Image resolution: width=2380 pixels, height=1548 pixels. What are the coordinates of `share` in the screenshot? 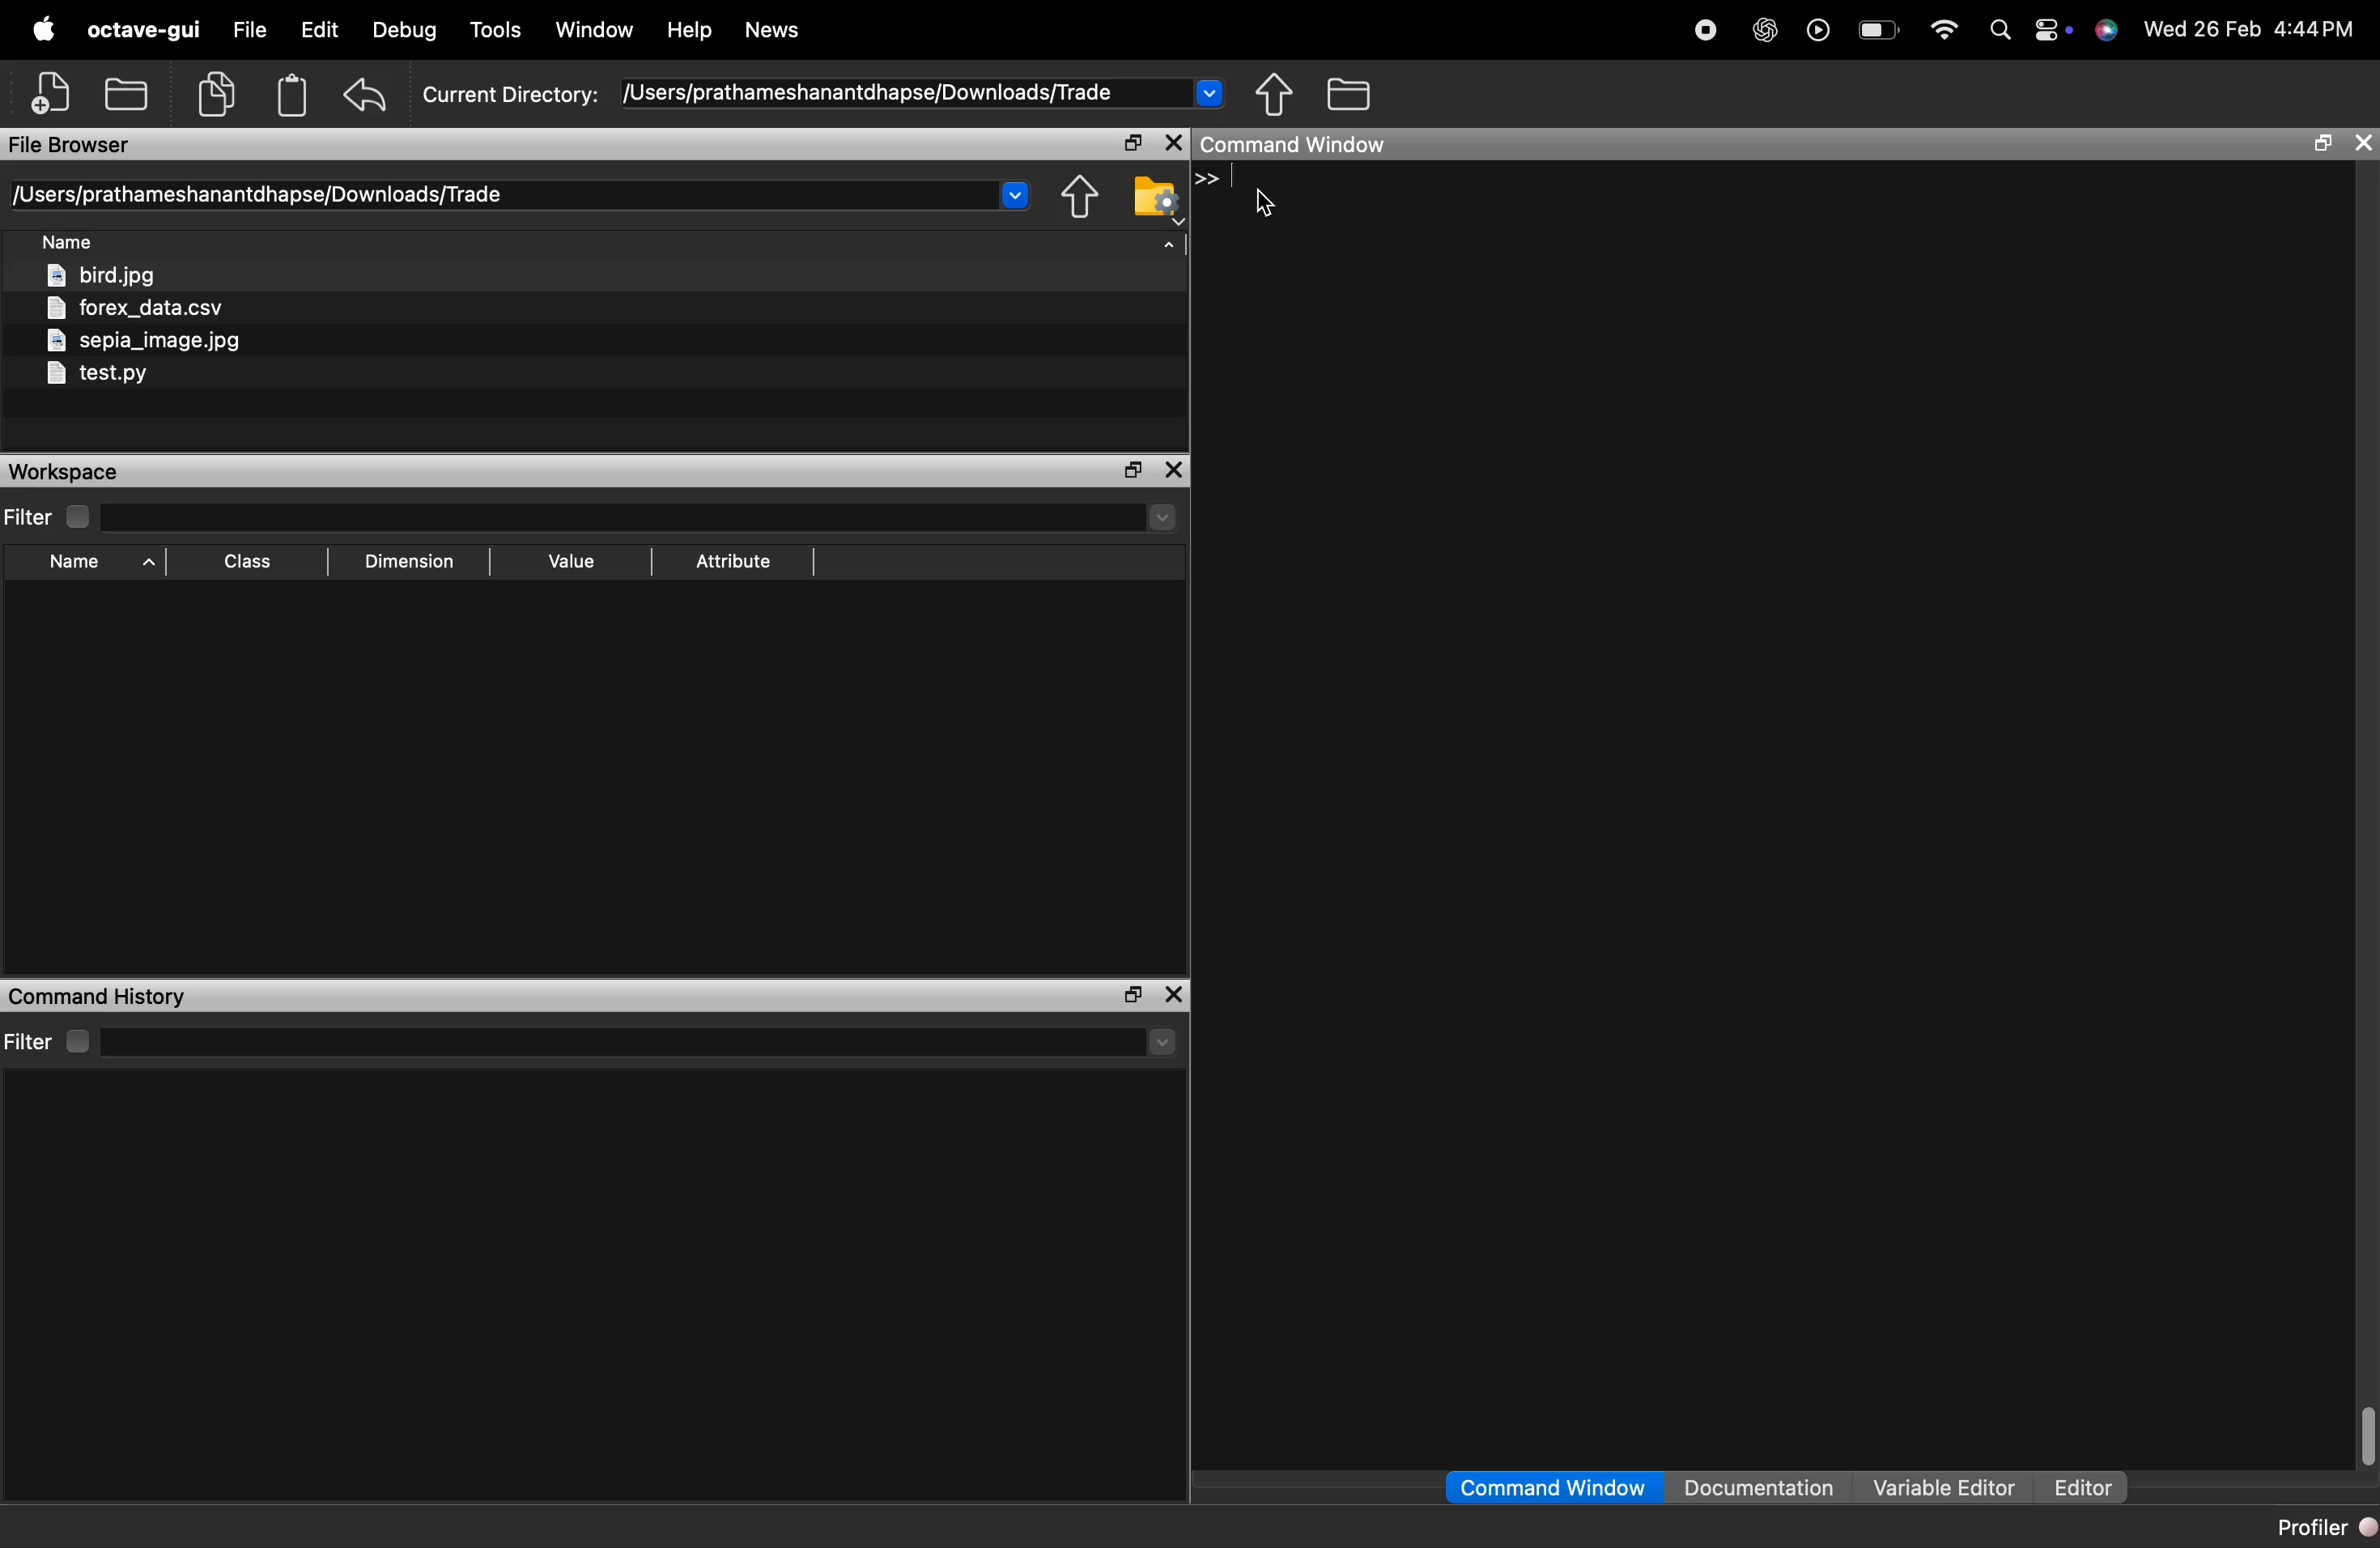 It's located at (1080, 197).